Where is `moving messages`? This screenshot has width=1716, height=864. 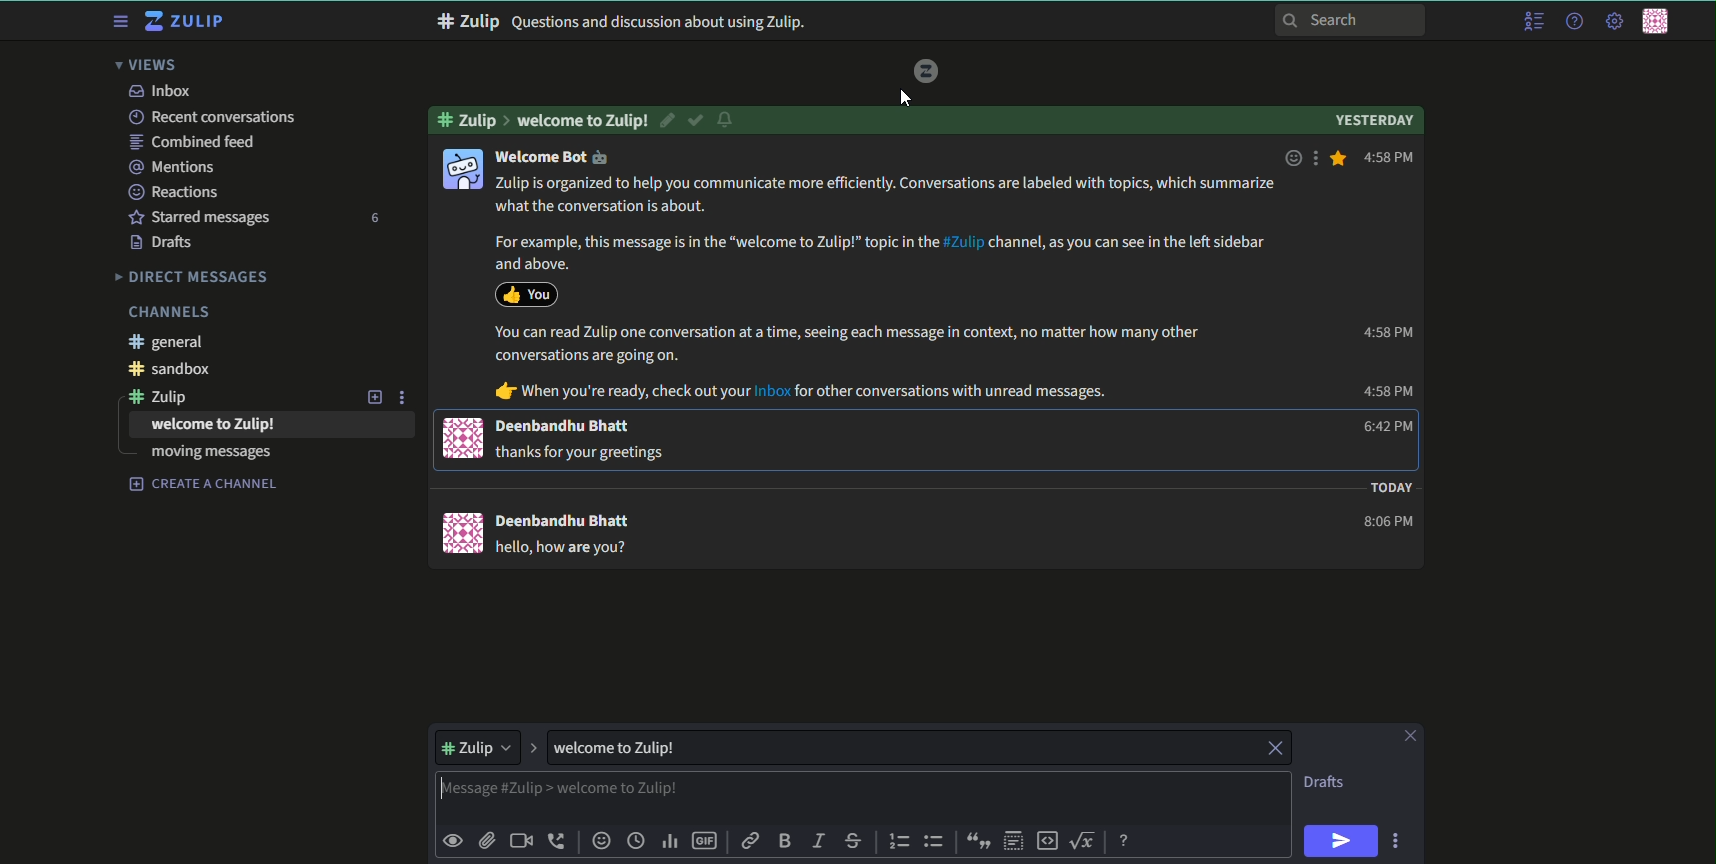
moving messages is located at coordinates (211, 454).